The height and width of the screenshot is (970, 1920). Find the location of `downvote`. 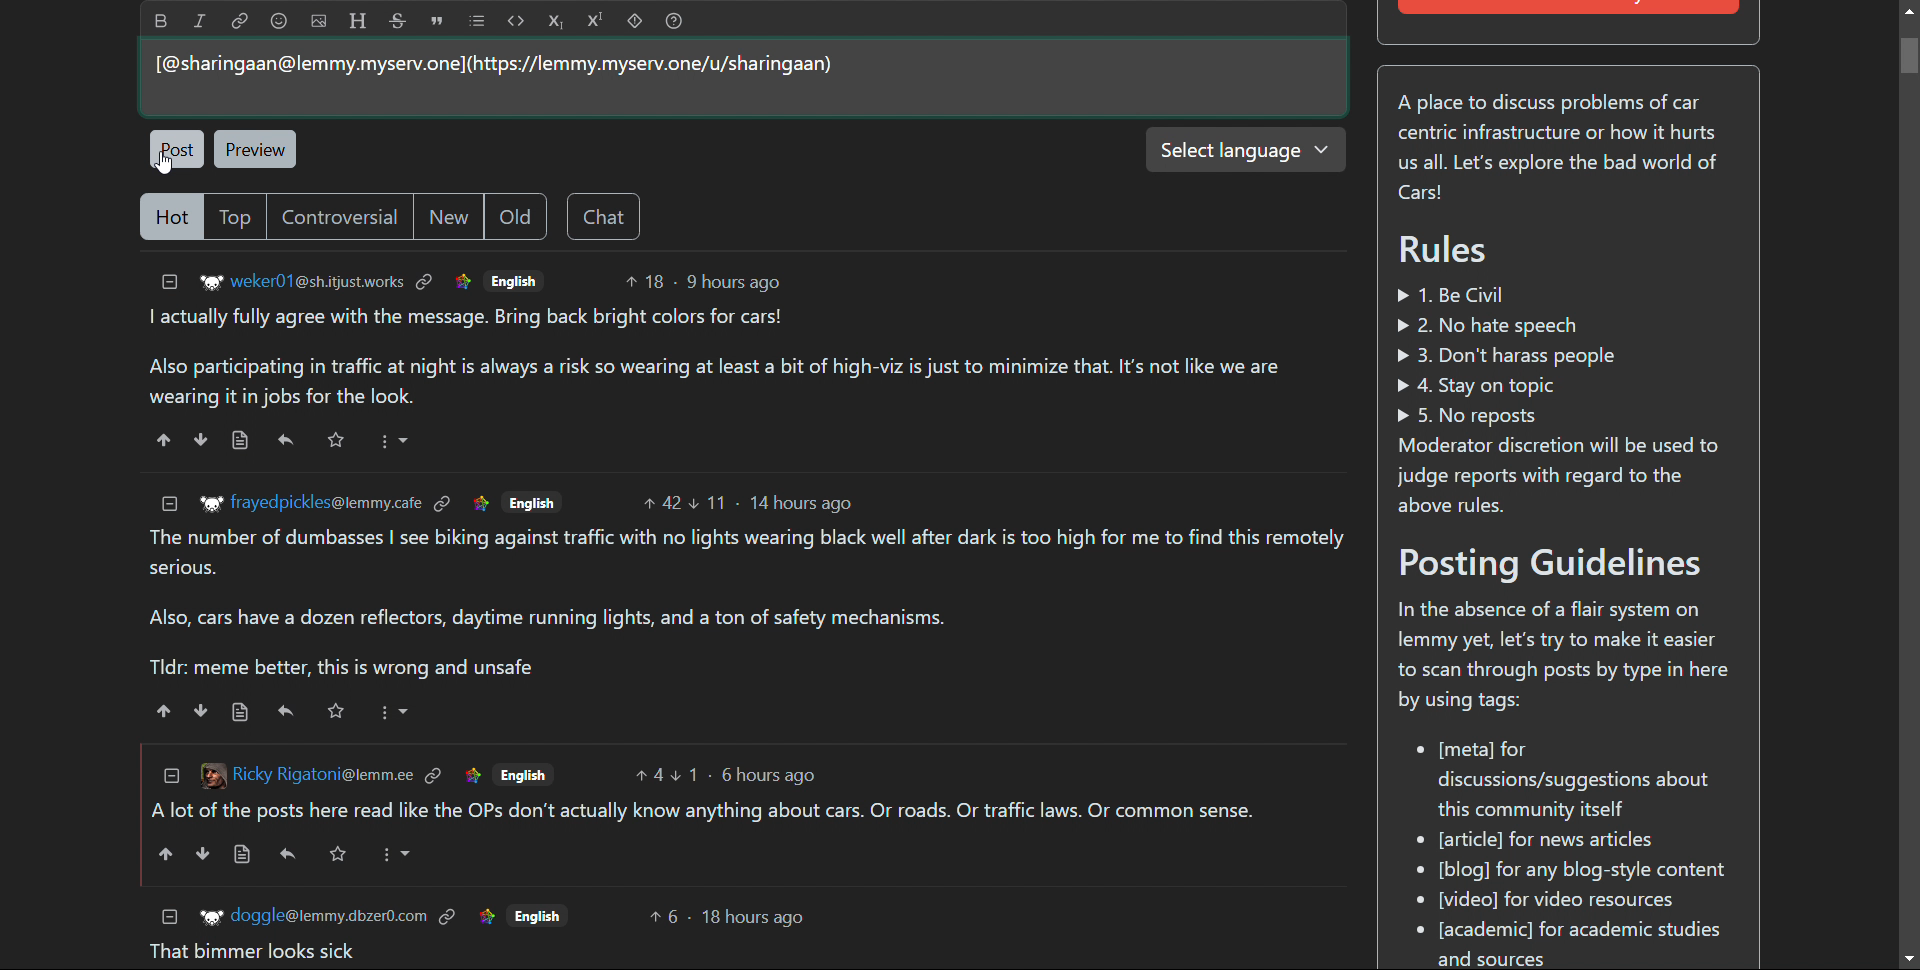

downvote is located at coordinates (199, 440).